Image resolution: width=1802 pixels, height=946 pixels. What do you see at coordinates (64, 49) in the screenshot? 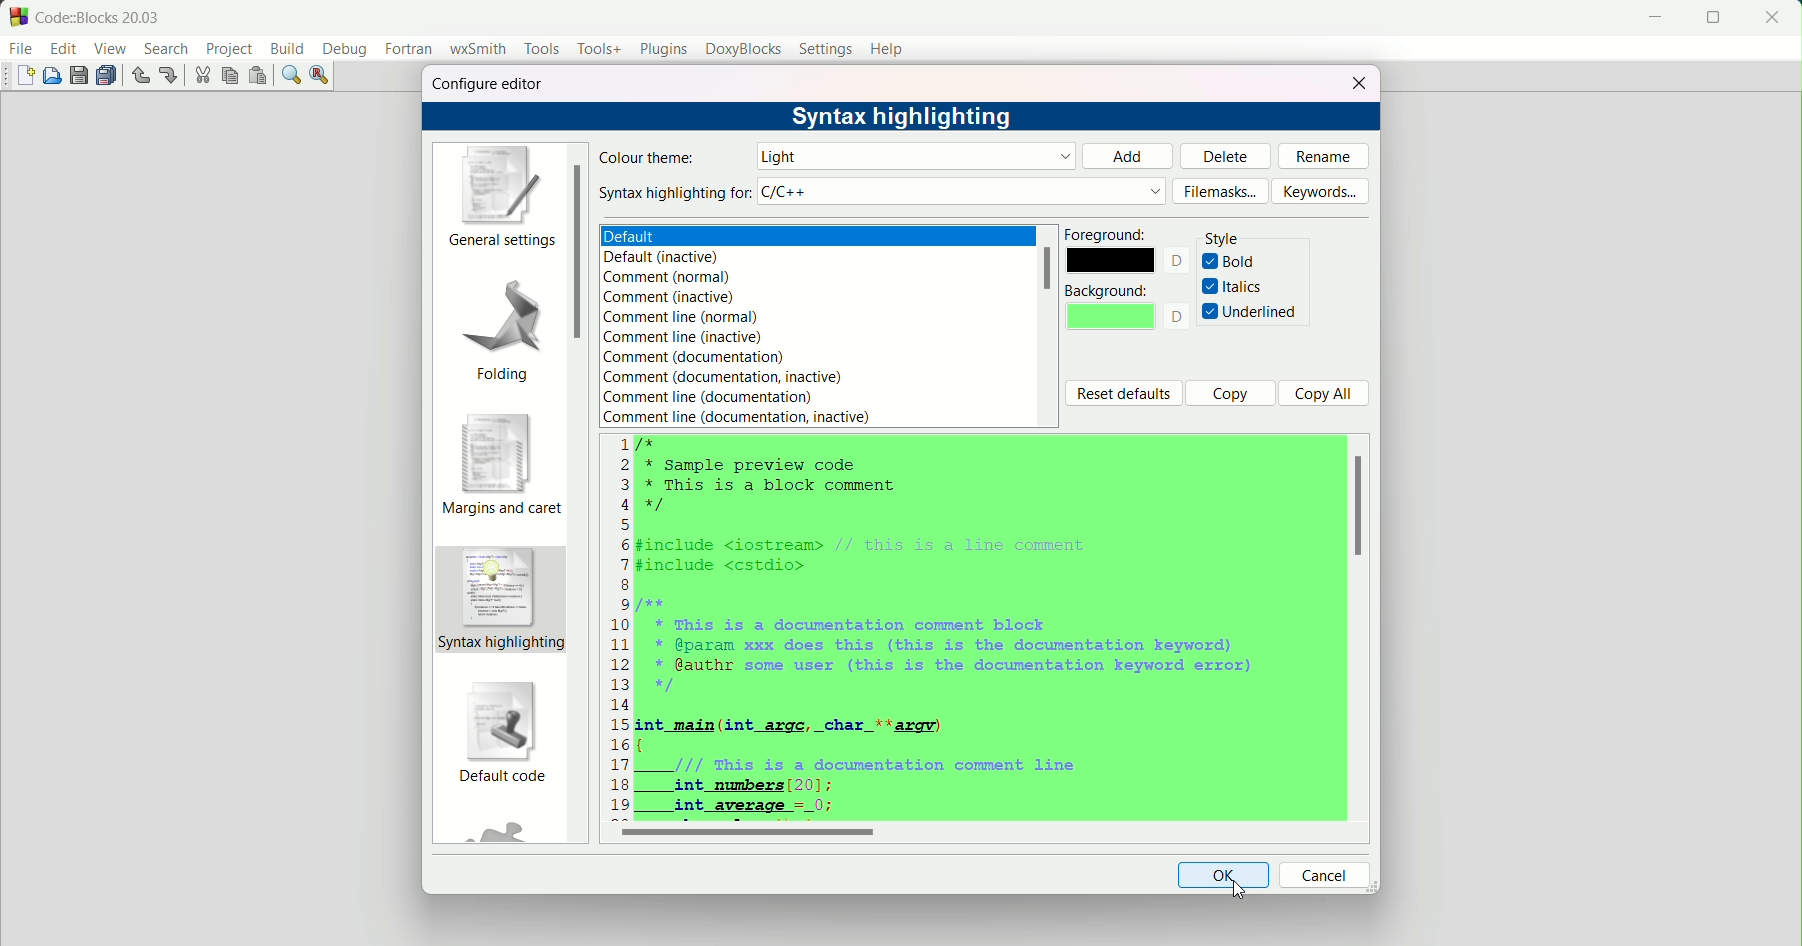
I see `edit` at bounding box center [64, 49].